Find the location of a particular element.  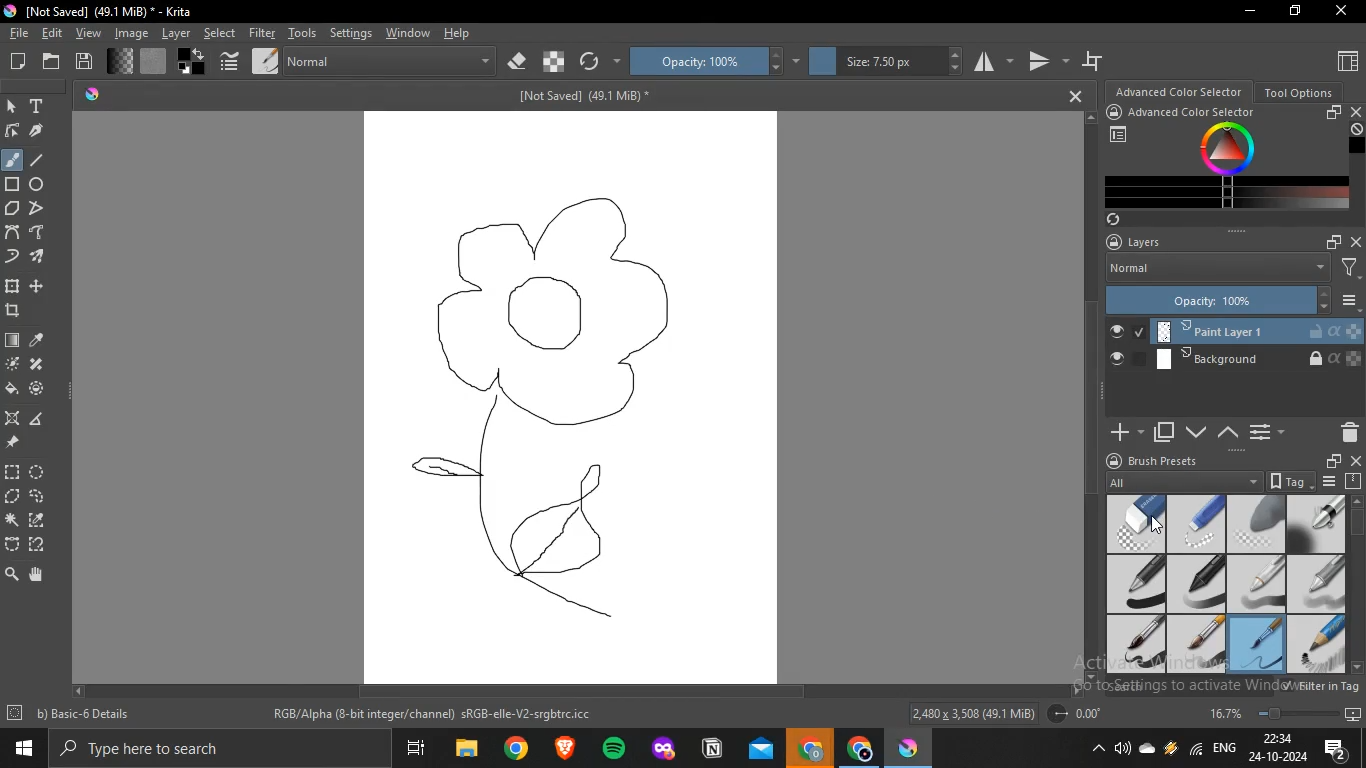

similar color selection tool is located at coordinates (39, 518).